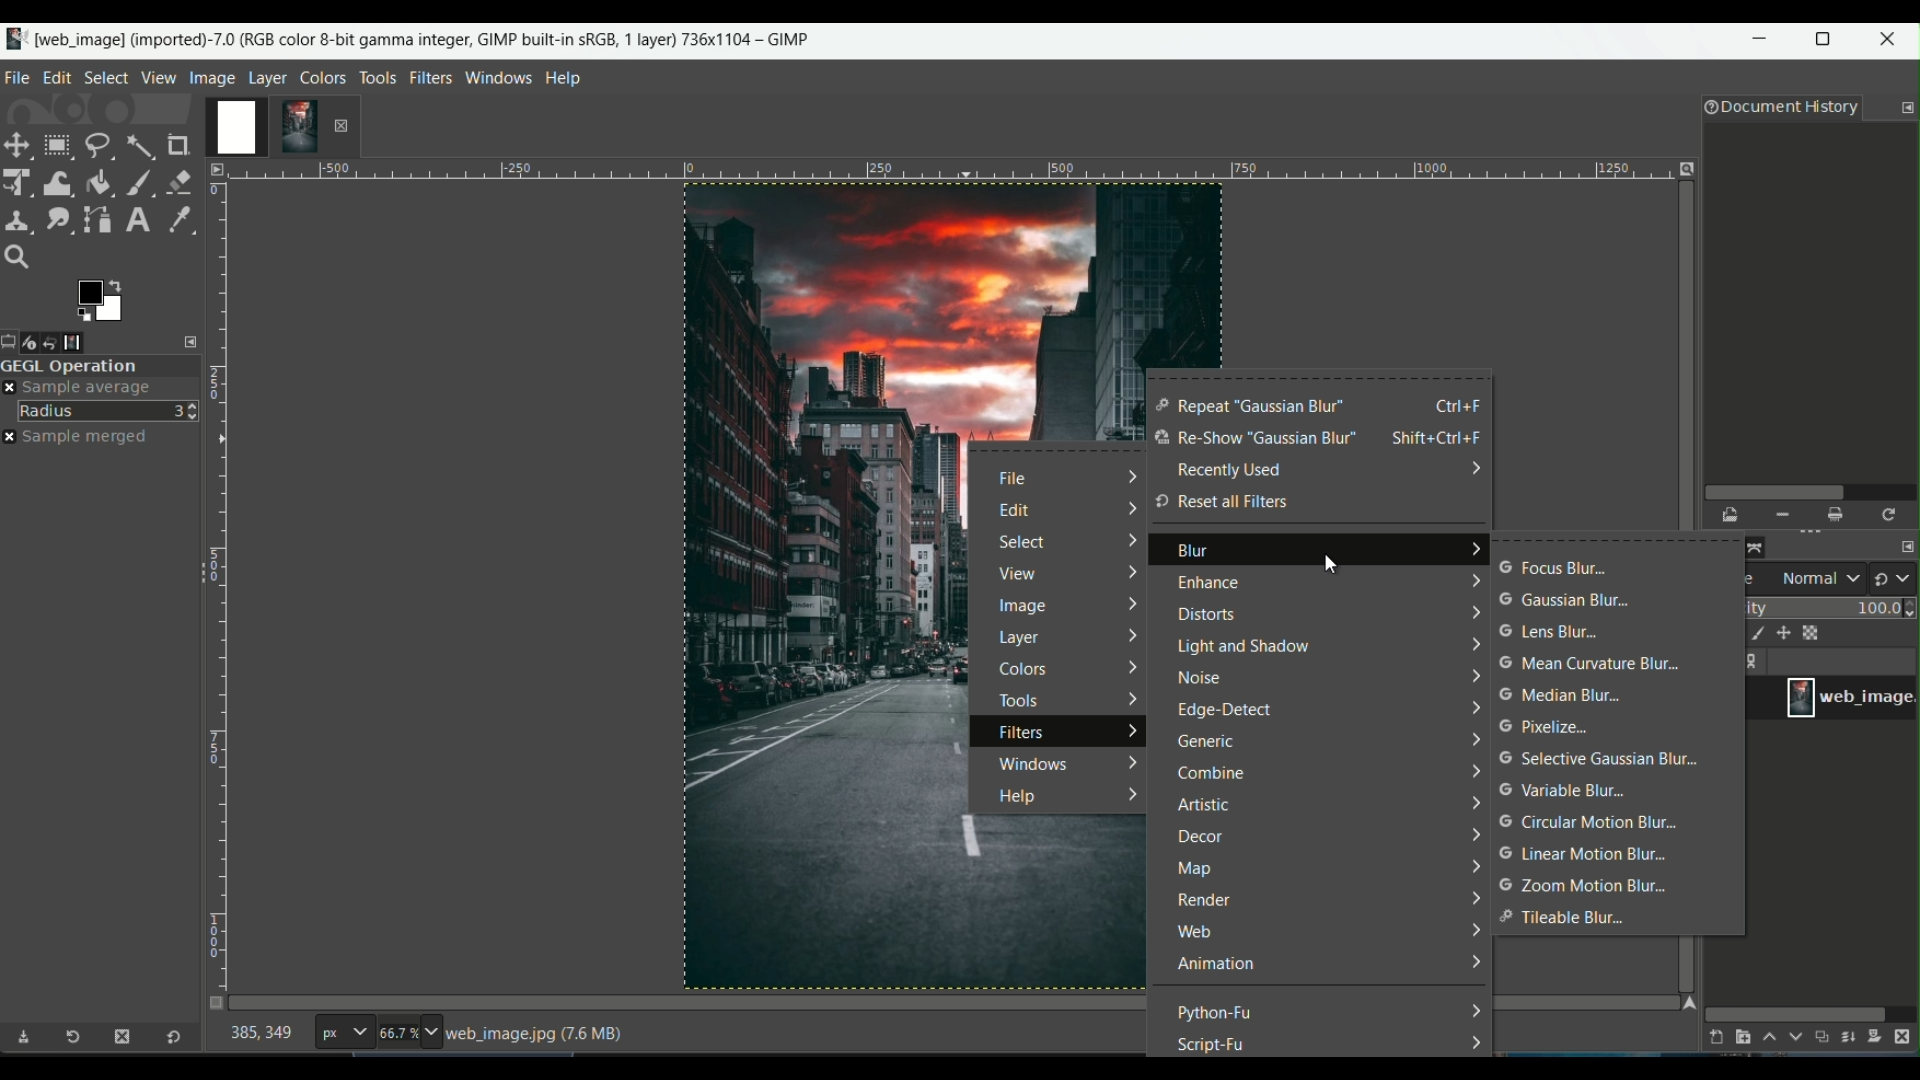 The image size is (1920, 1080). Describe the element at coordinates (1030, 762) in the screenshot. I see `windows` at that location.